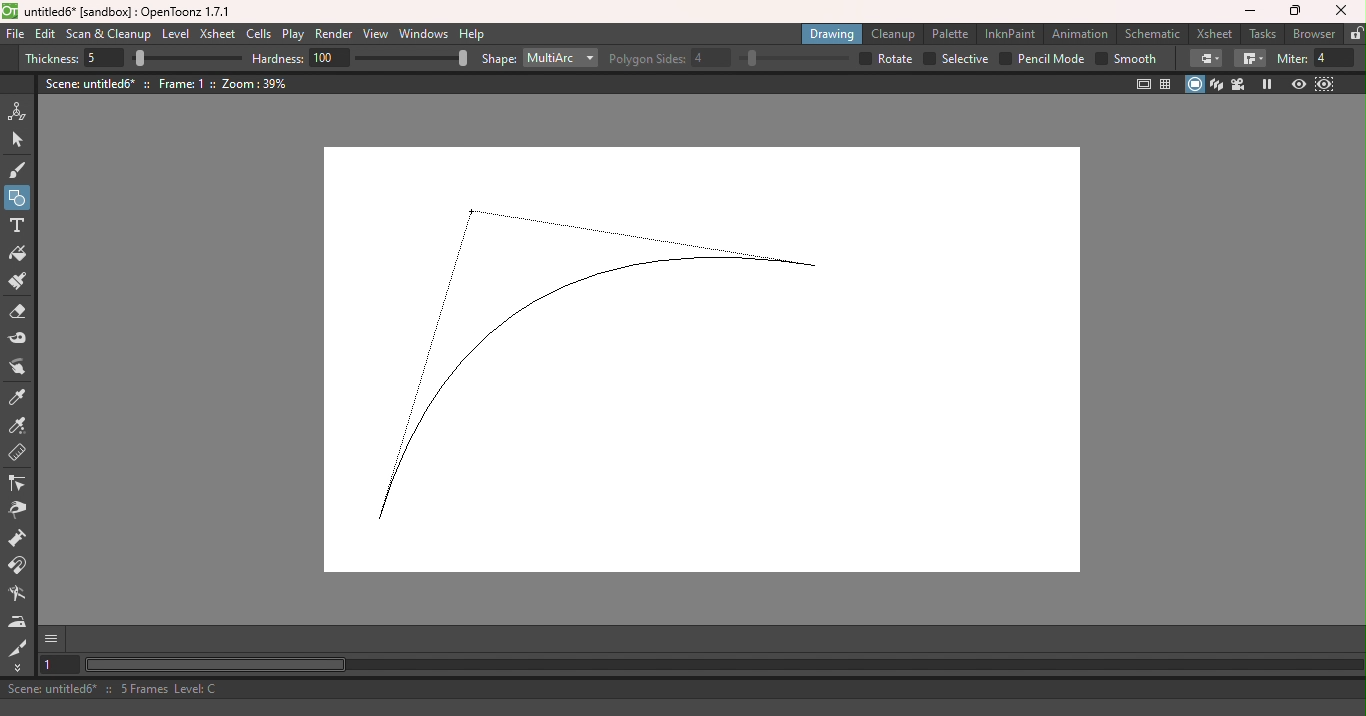 This screenshot has height=716, width=1366. What do you see at coordinates (216, 34) in the screenshot?
I see `Xsheet` at bounding box center [216, 34].